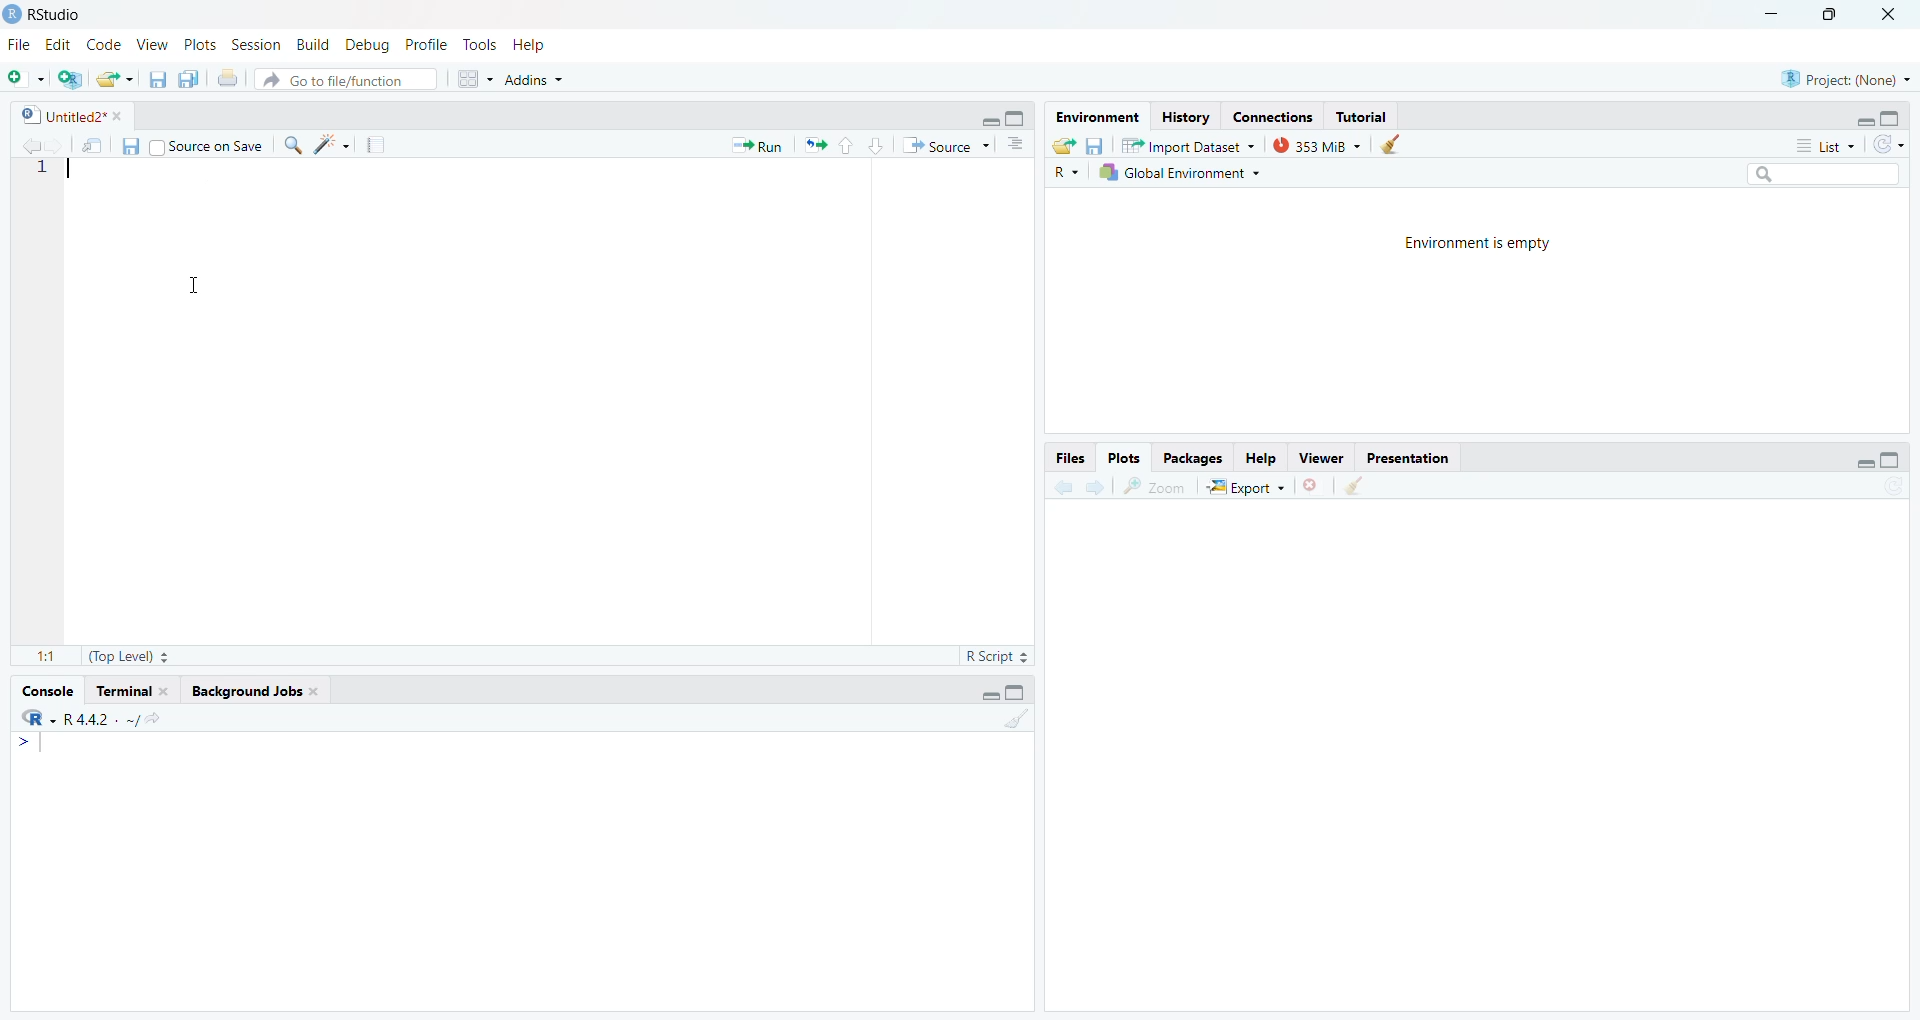 The image size is (1920, 1020). What do you see at coordinates (254, 46) in the screenshot?
I see `Session` at bounding box center [254, 46].